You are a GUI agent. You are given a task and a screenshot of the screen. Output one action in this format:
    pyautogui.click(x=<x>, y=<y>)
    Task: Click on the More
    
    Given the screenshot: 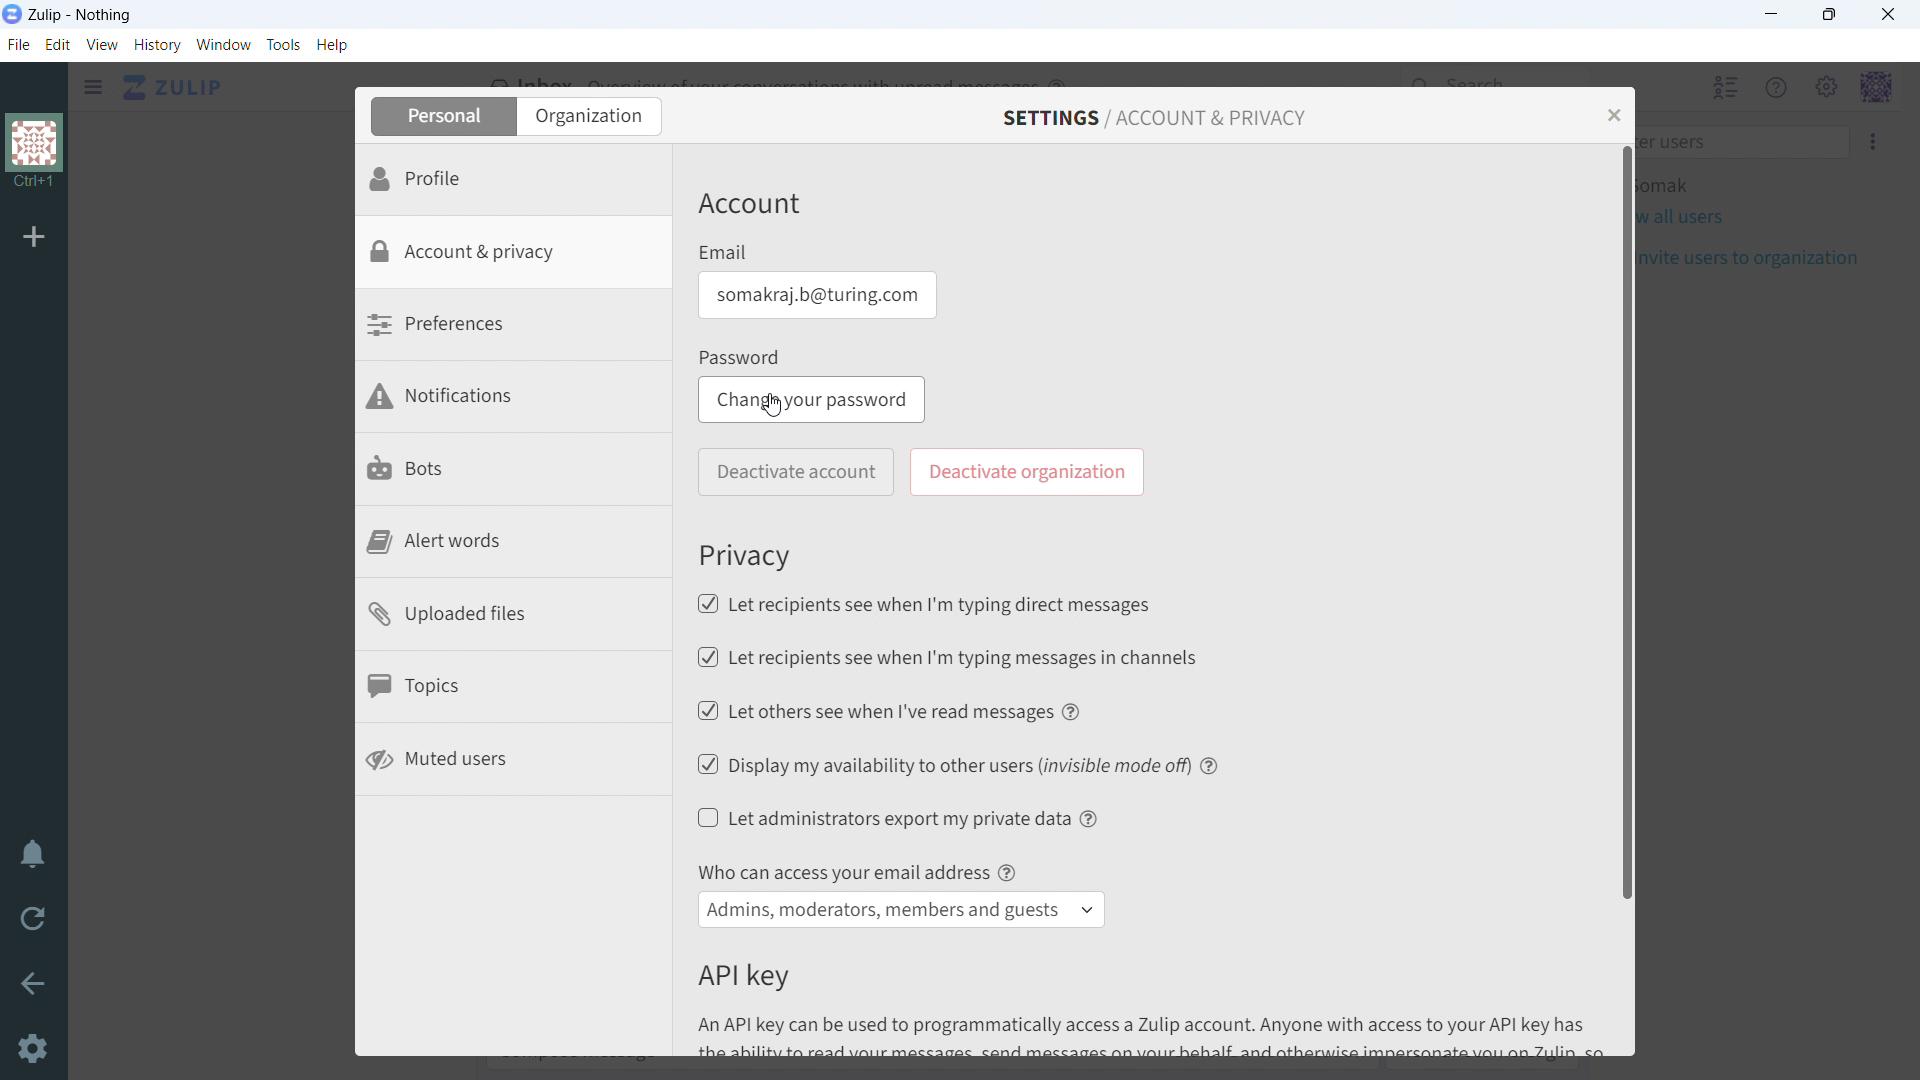 What is the action you would take?
    pyautogui.click(x=1875, y=141)
    